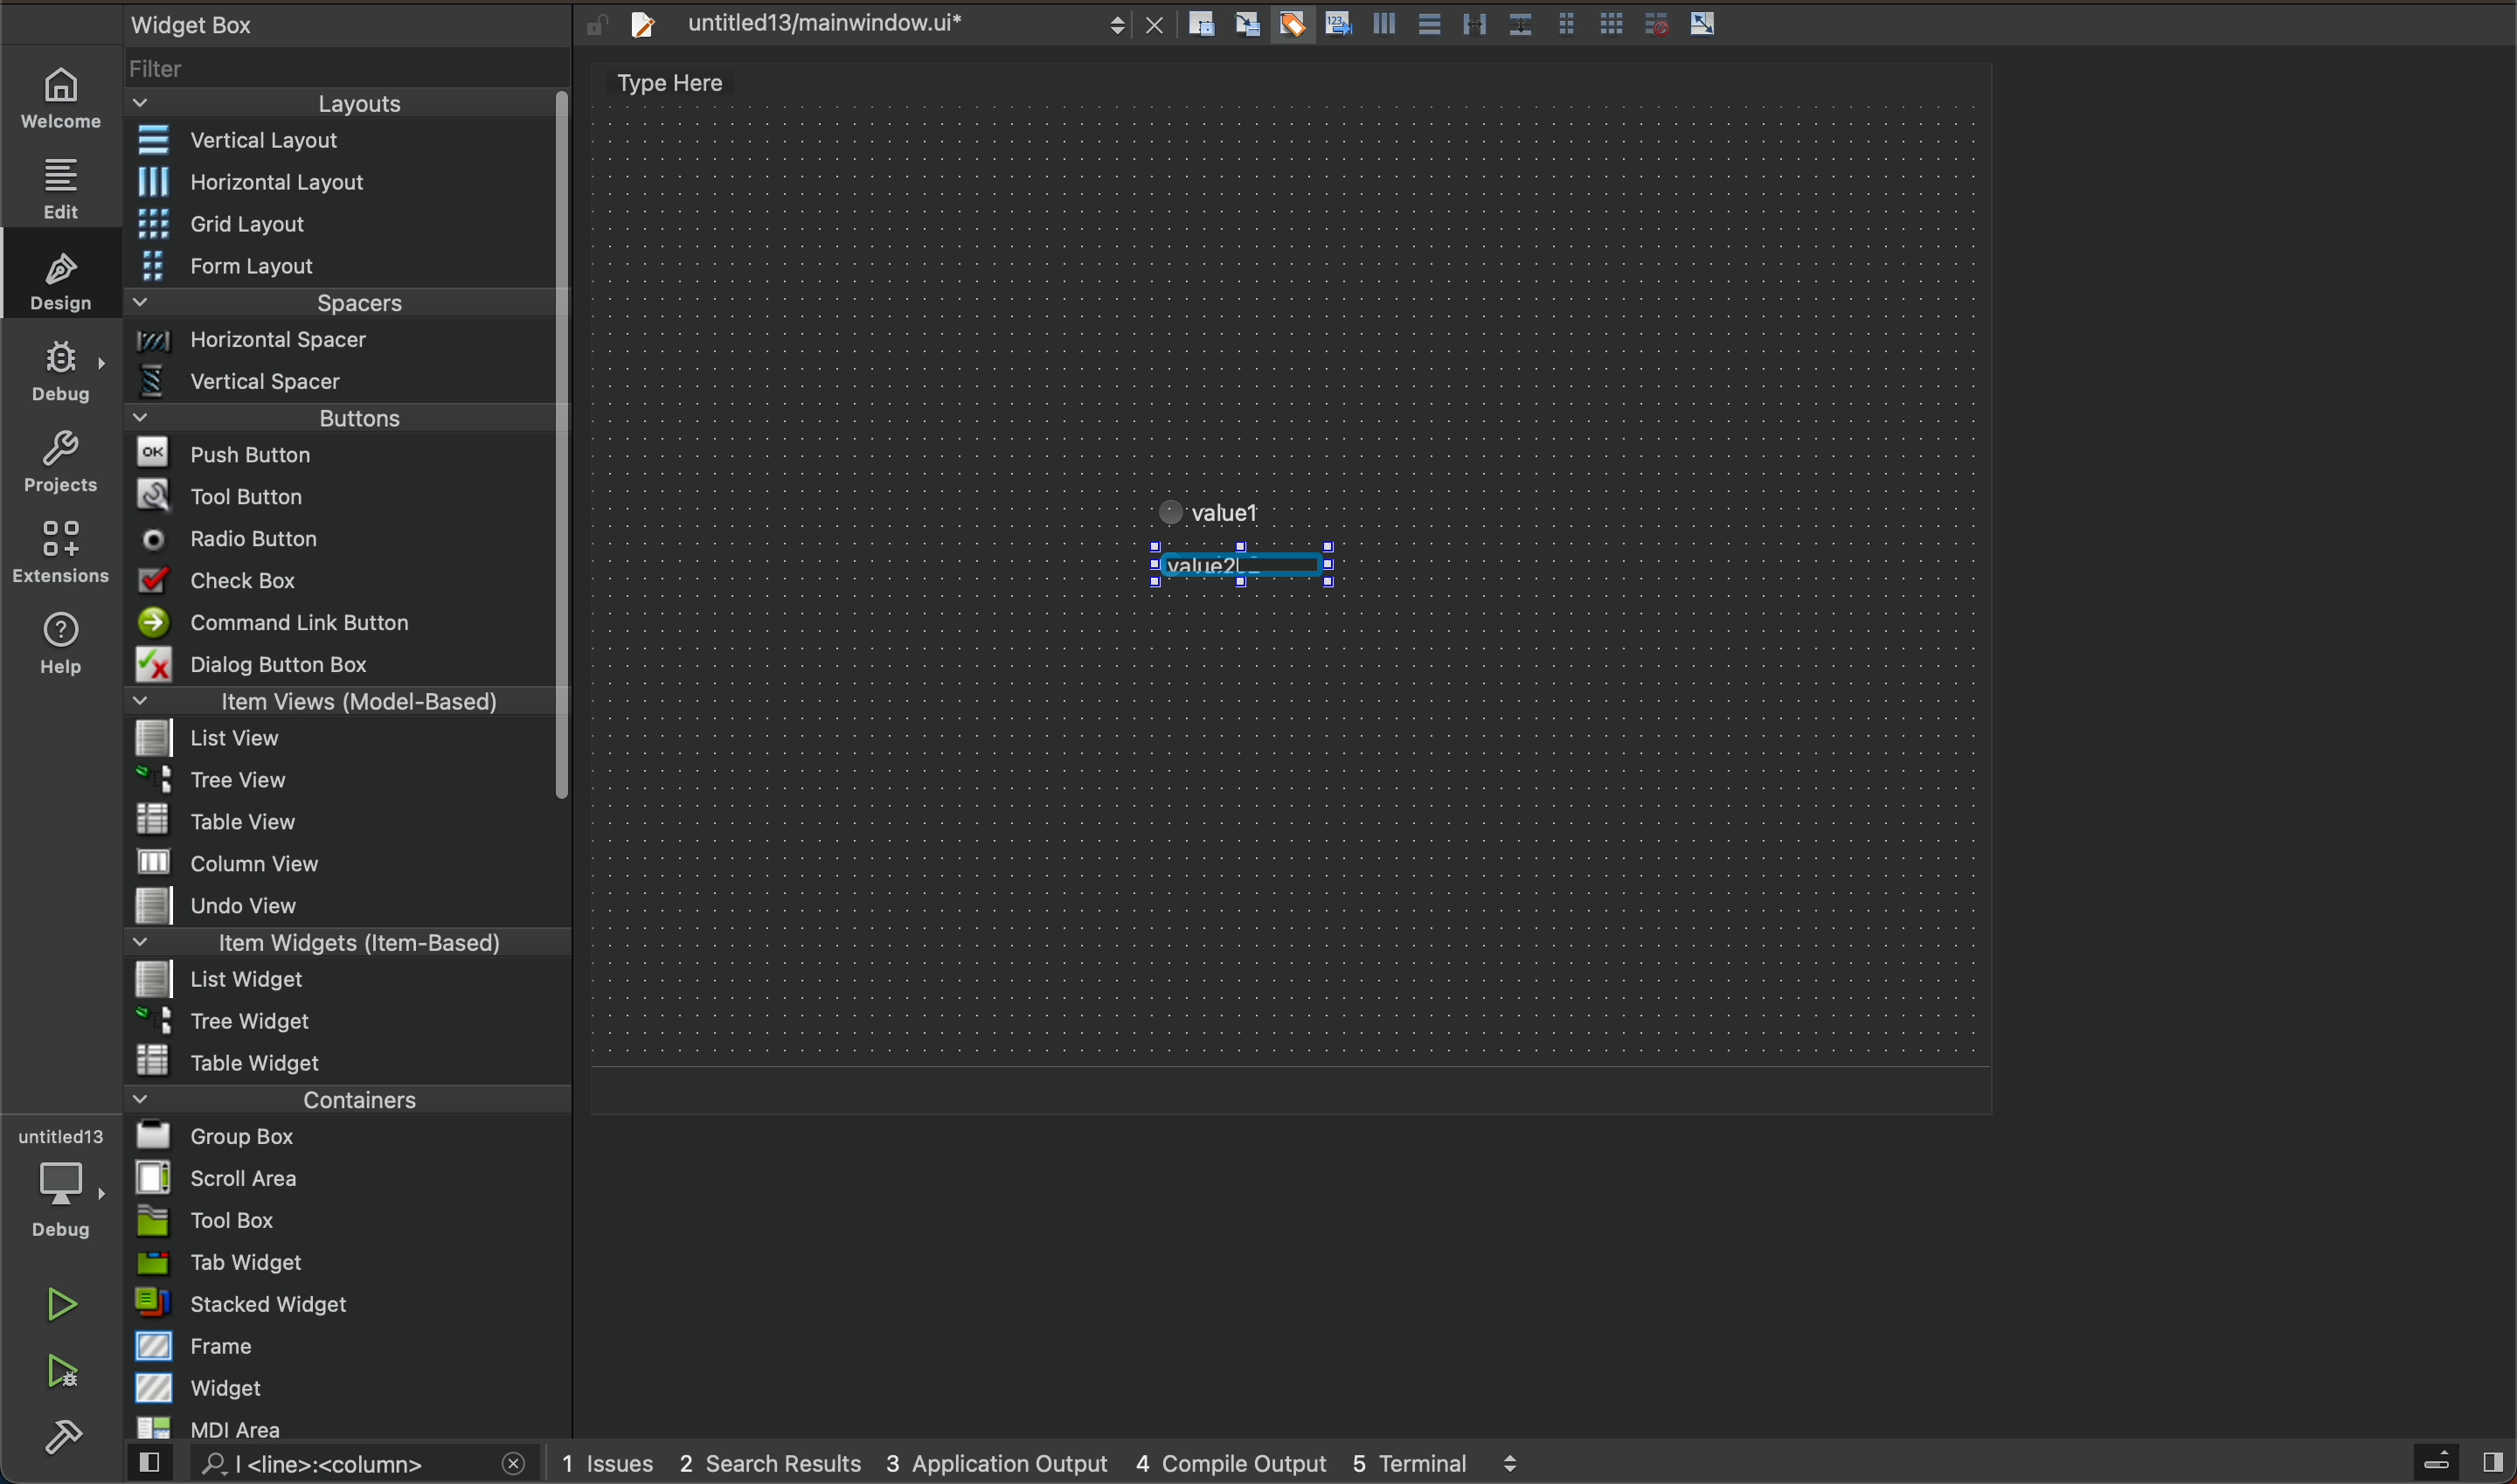 This screenshot has width=2517, height=1484. I want to click on debug, so click(63, 369).